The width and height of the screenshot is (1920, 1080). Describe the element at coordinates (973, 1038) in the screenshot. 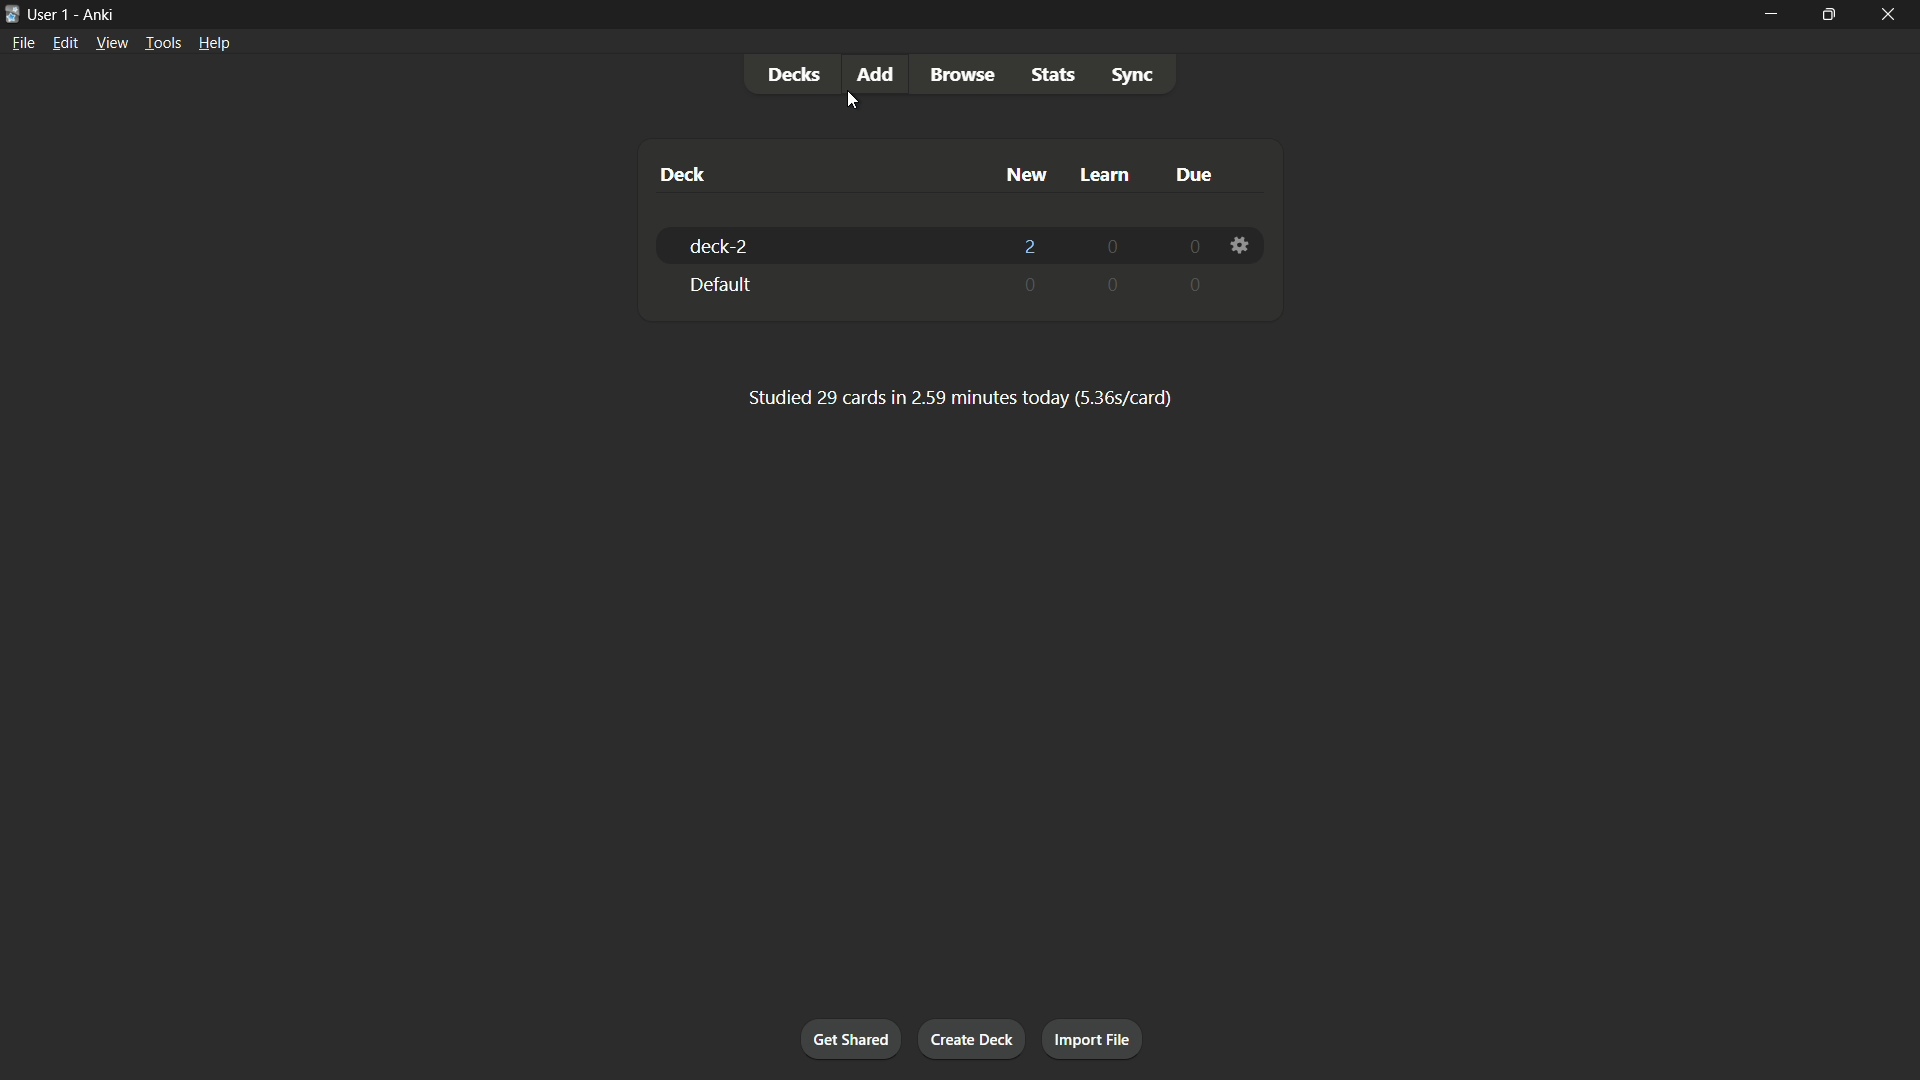

I see `create deck` at that location.